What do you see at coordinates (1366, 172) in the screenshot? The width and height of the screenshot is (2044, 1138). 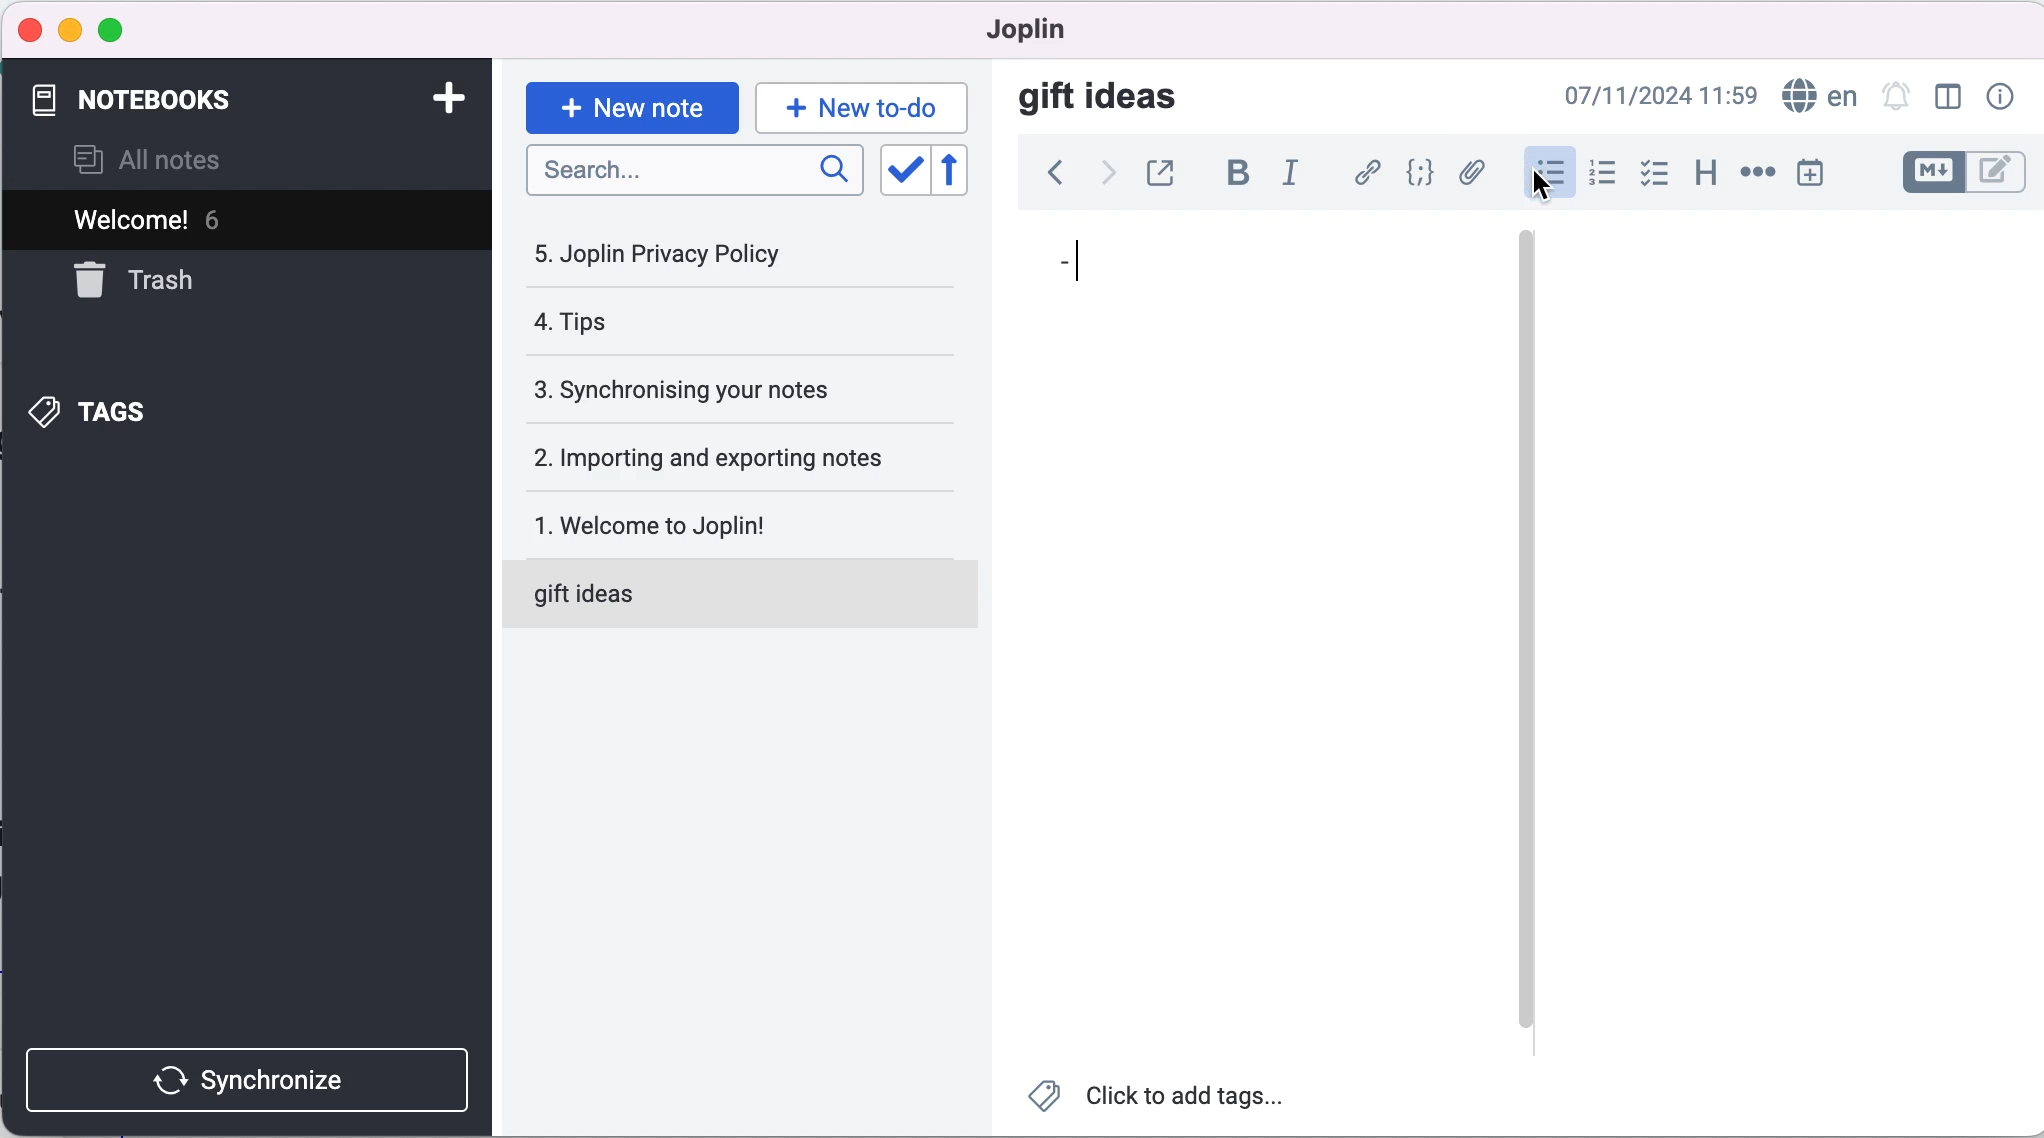 I see `hyperlink` at bounding box center [1366, 172].